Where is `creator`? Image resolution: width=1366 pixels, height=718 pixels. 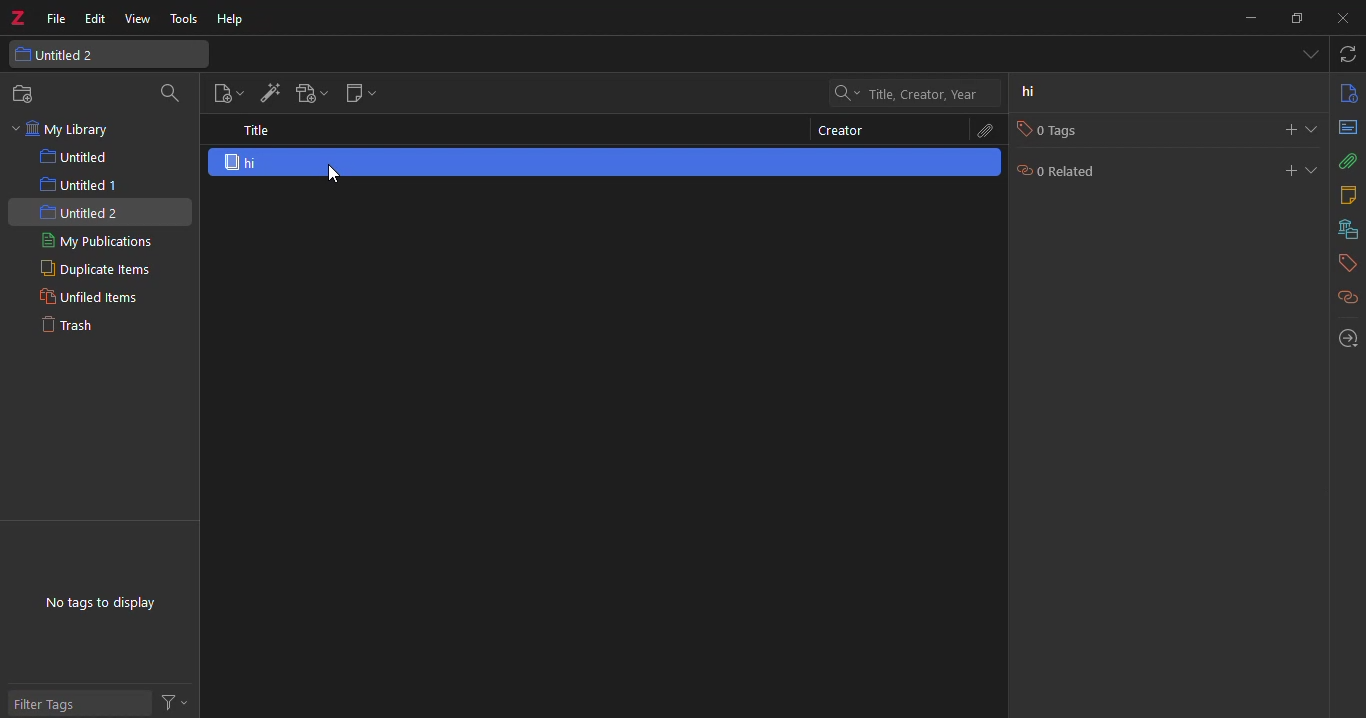
creator is located at coordinates (844, 133).